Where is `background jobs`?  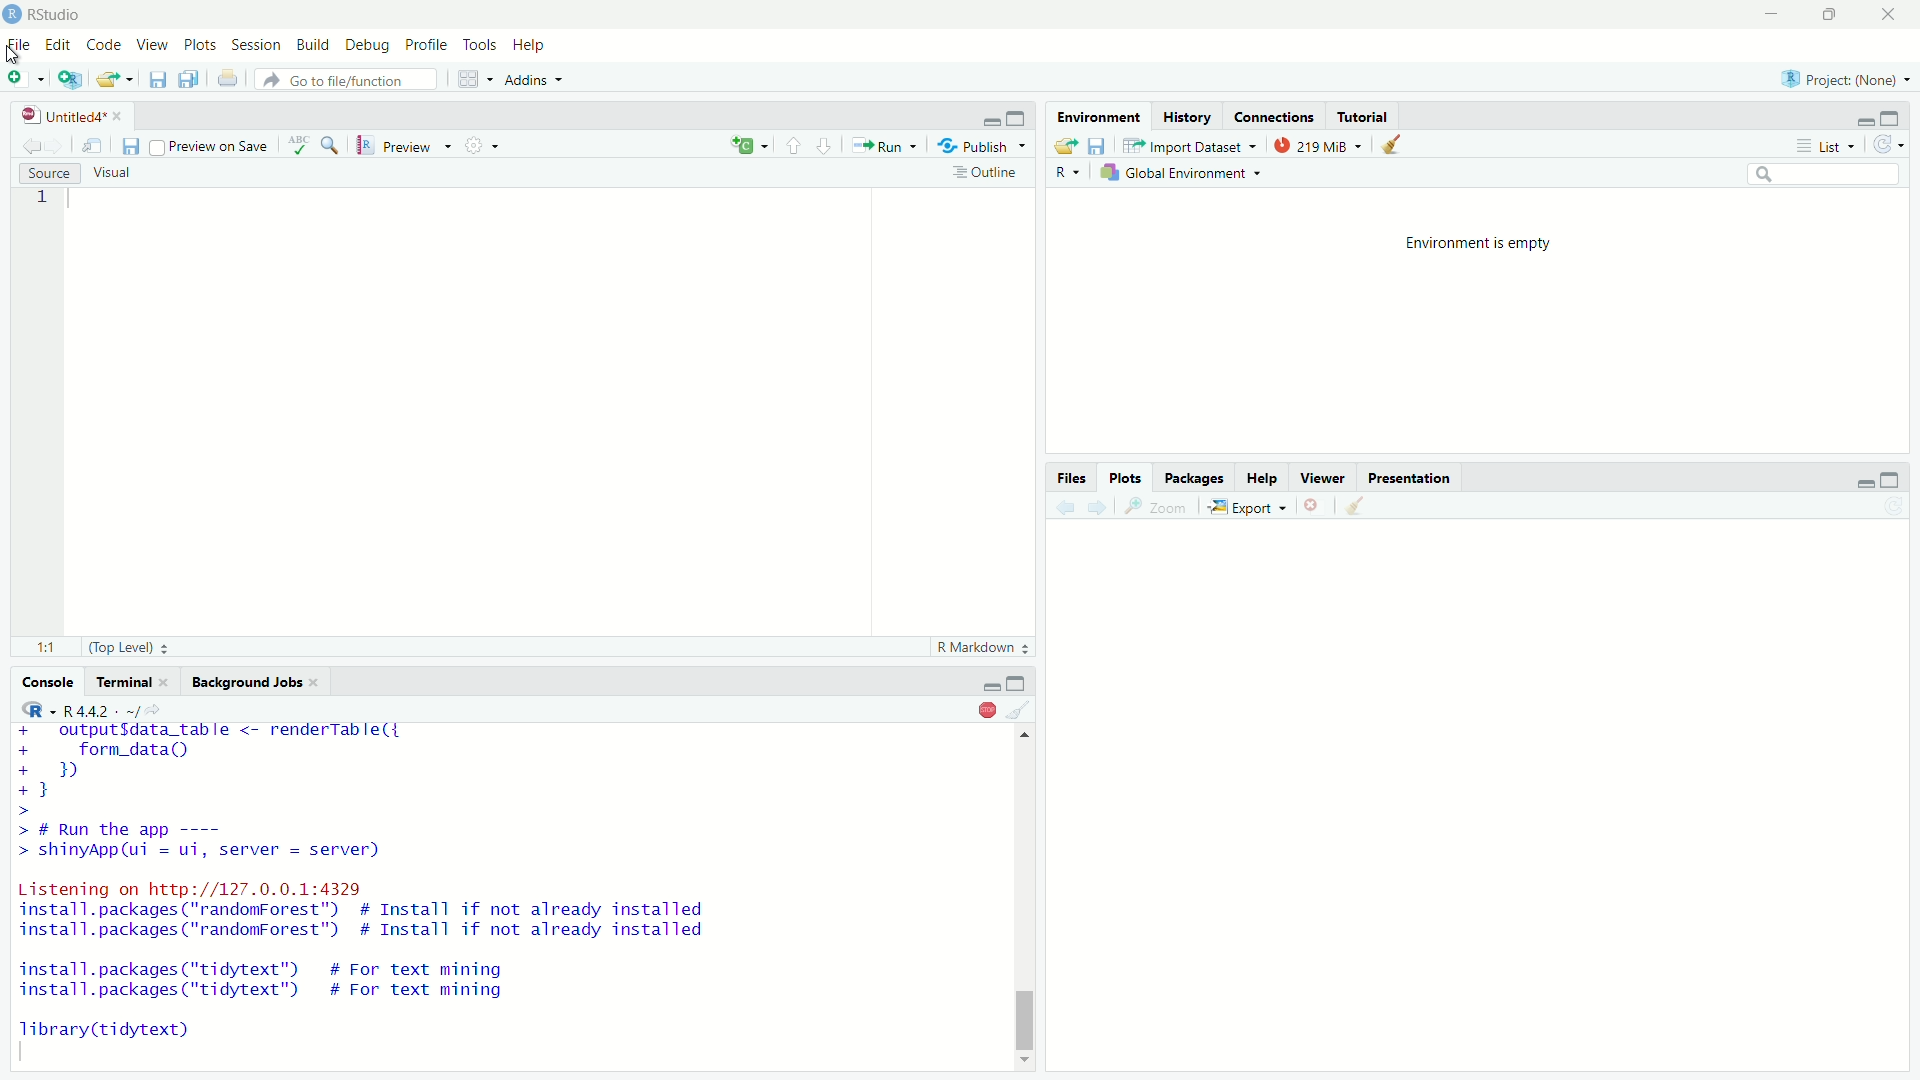
background jobs is located at coordinates (258, 681).